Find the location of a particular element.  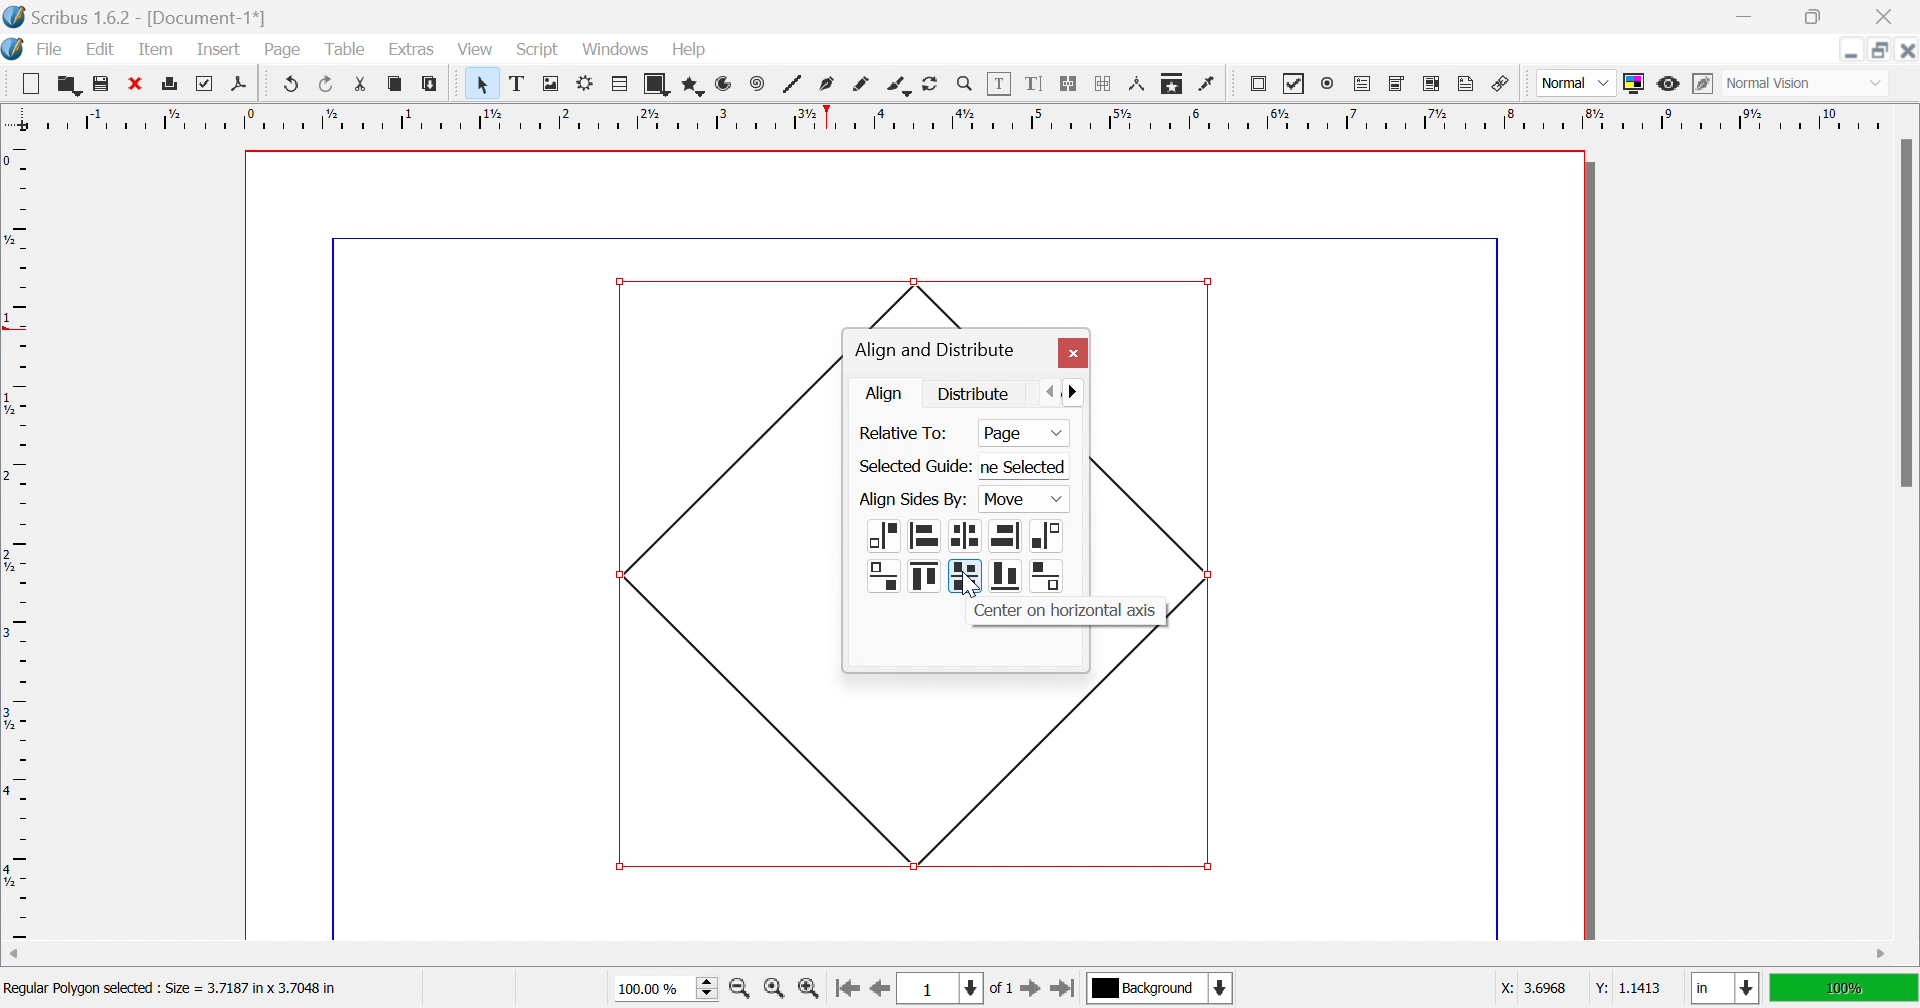

Zoom out by the stepping value in Tools preferences is located at coordinates (741, 992).